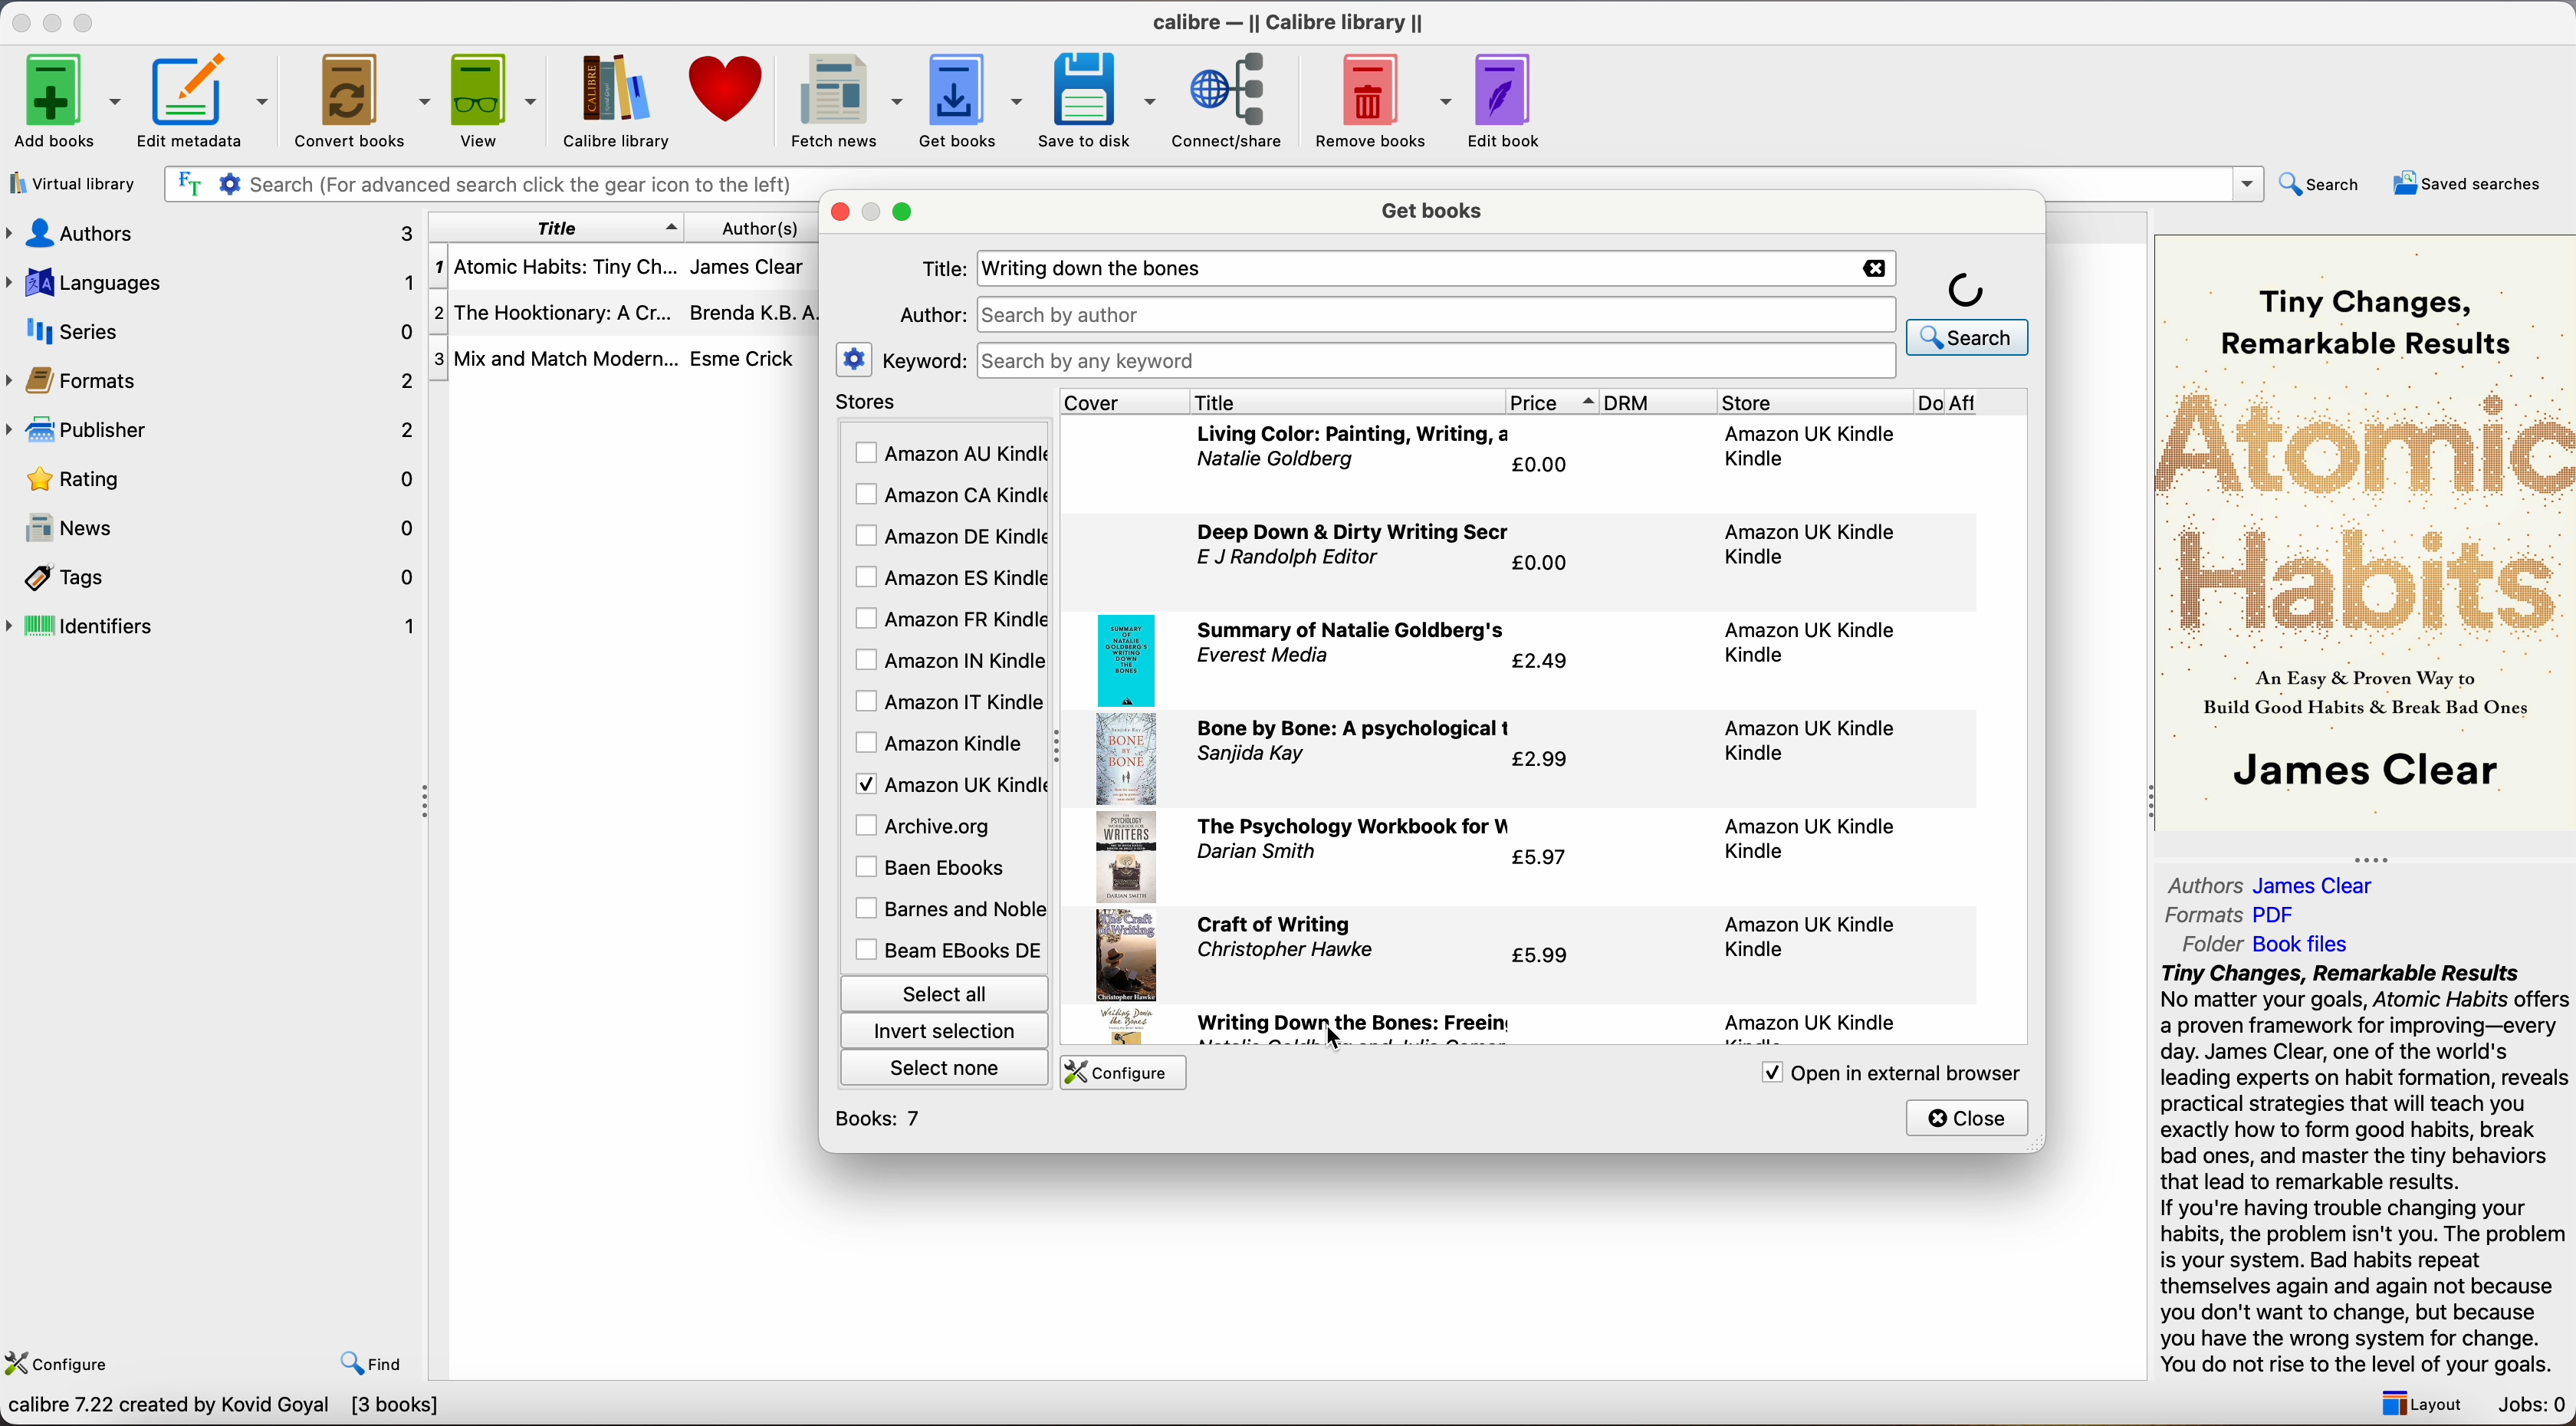 The image size is (2576, 1426). What do you see at coordinates (497, 99) in the screenshot?
I see `view` at bounding box center [497, 99].